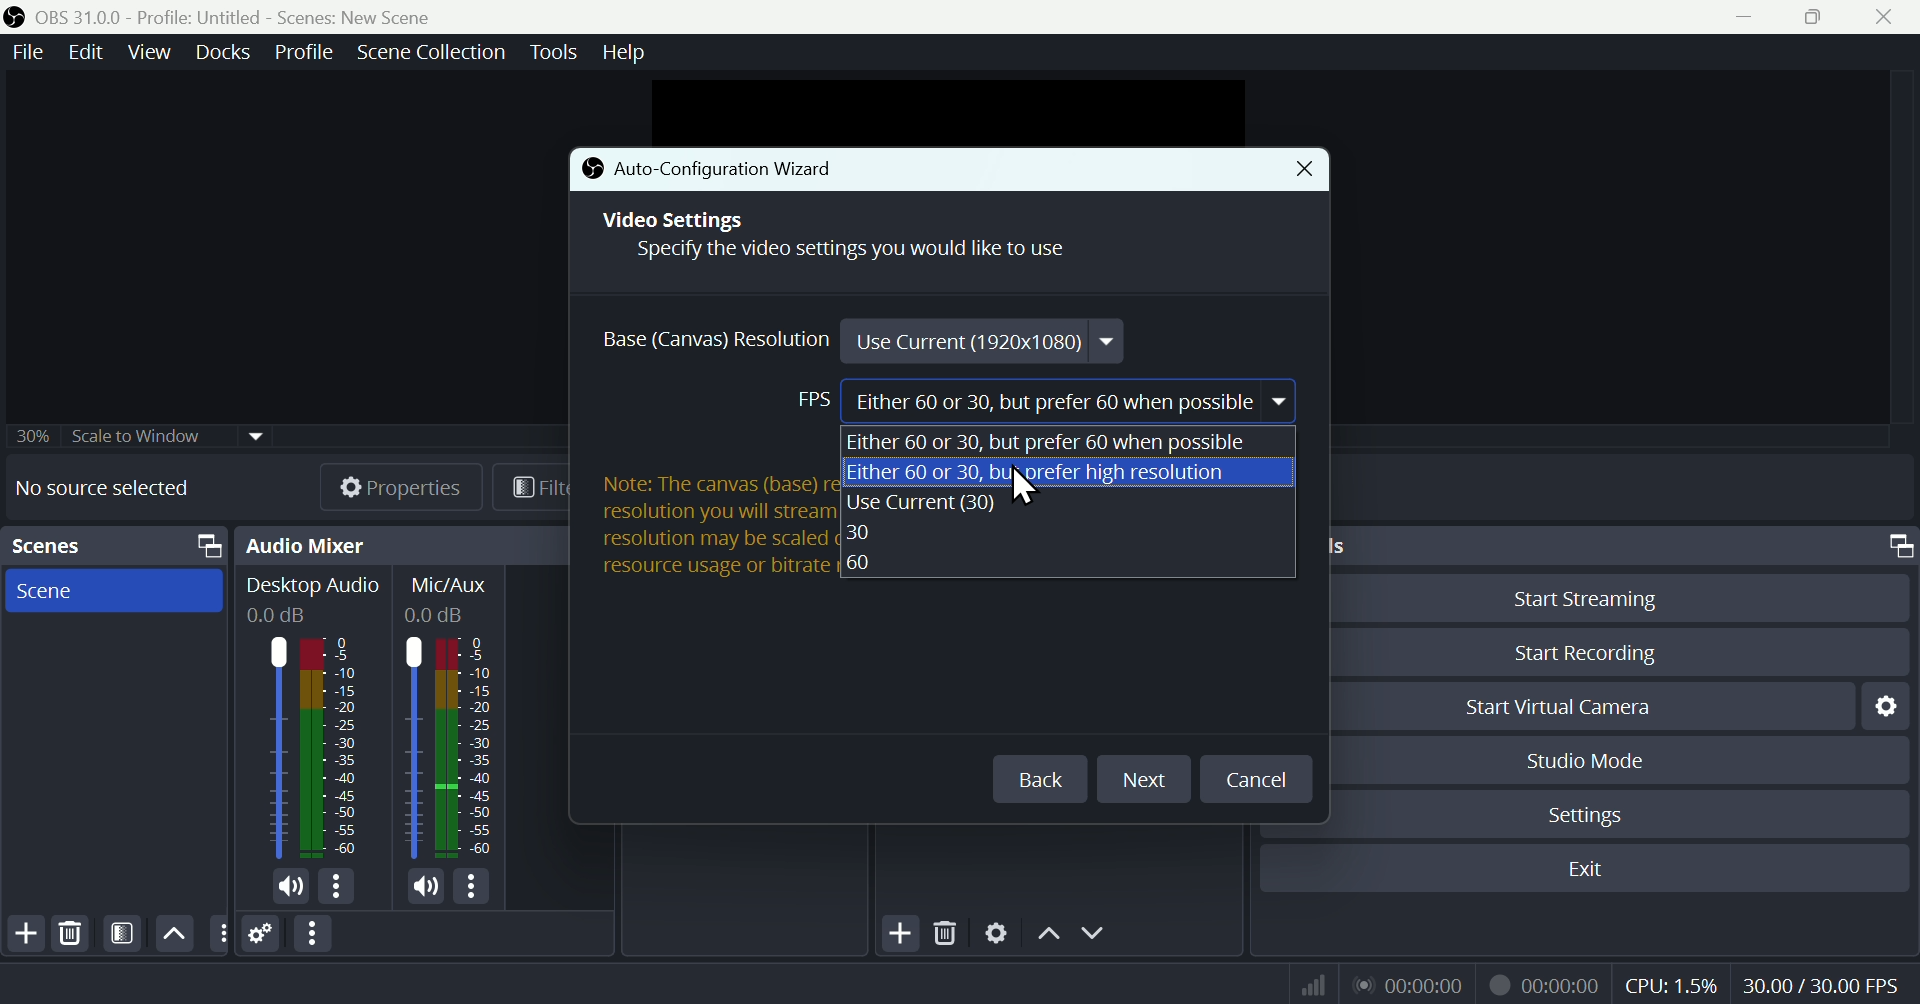  Describe the element at coordinates (382, 486) in the screenshot. I see `Properties` at that location.